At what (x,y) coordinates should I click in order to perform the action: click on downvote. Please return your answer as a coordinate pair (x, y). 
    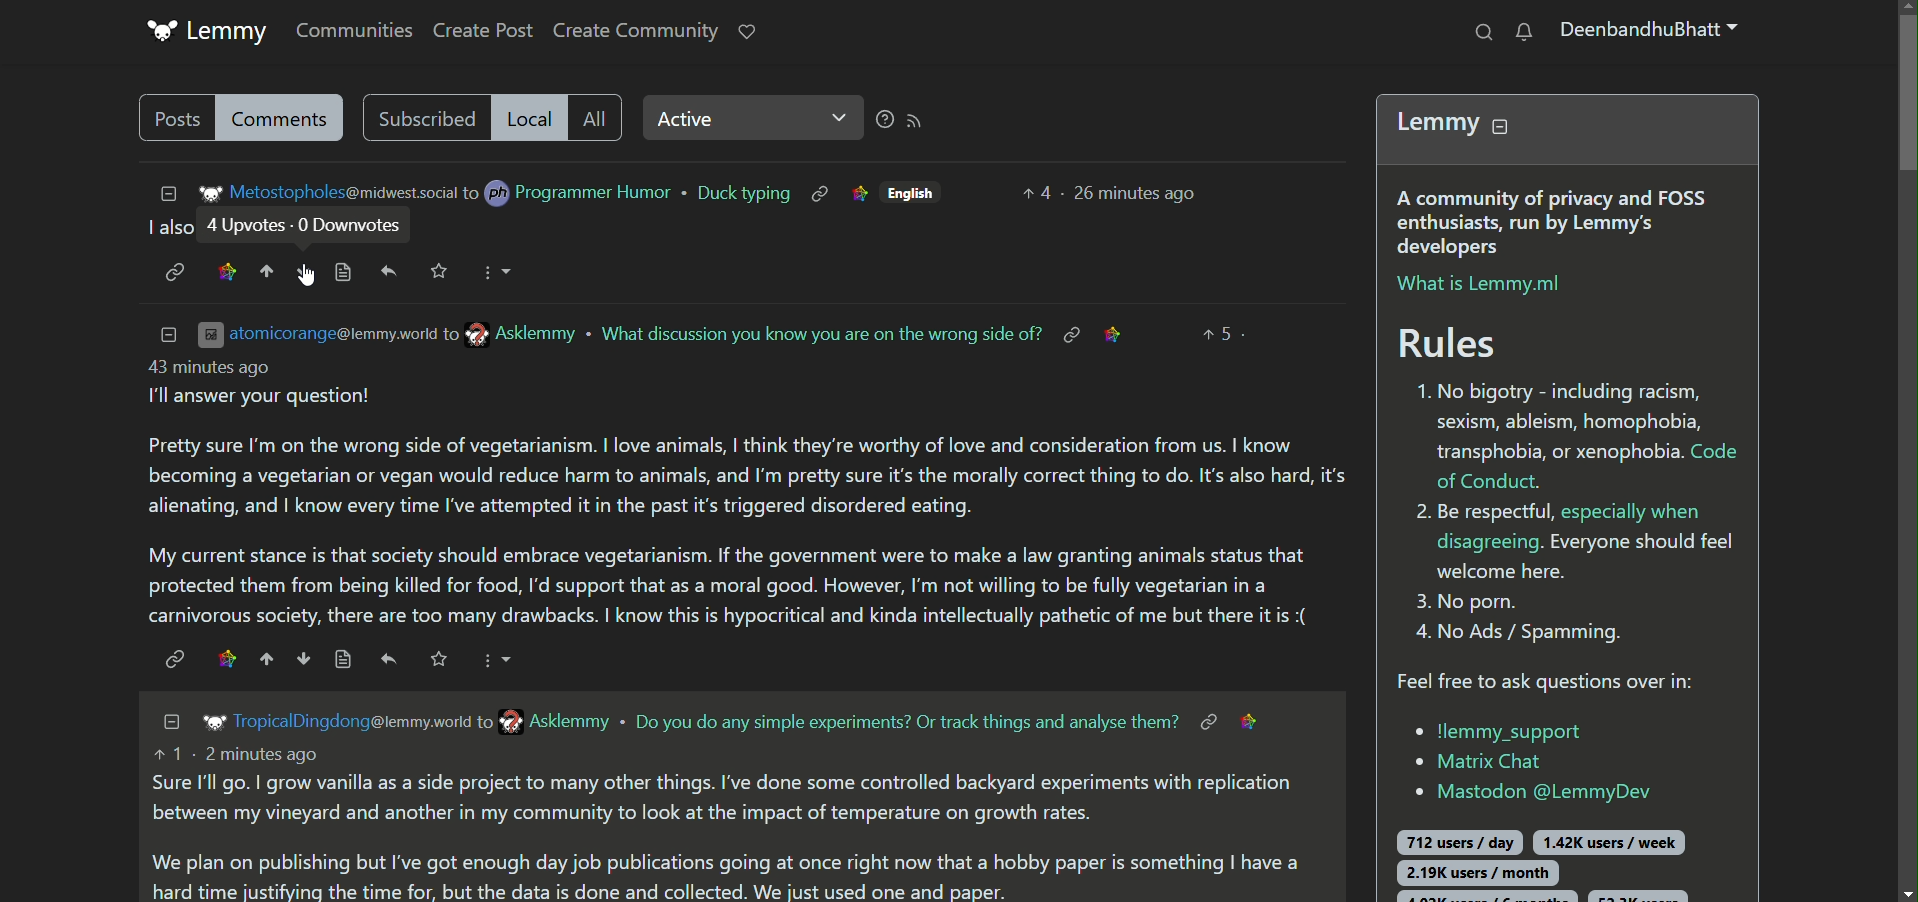
    Looking at the image, I should click on (300, 658).